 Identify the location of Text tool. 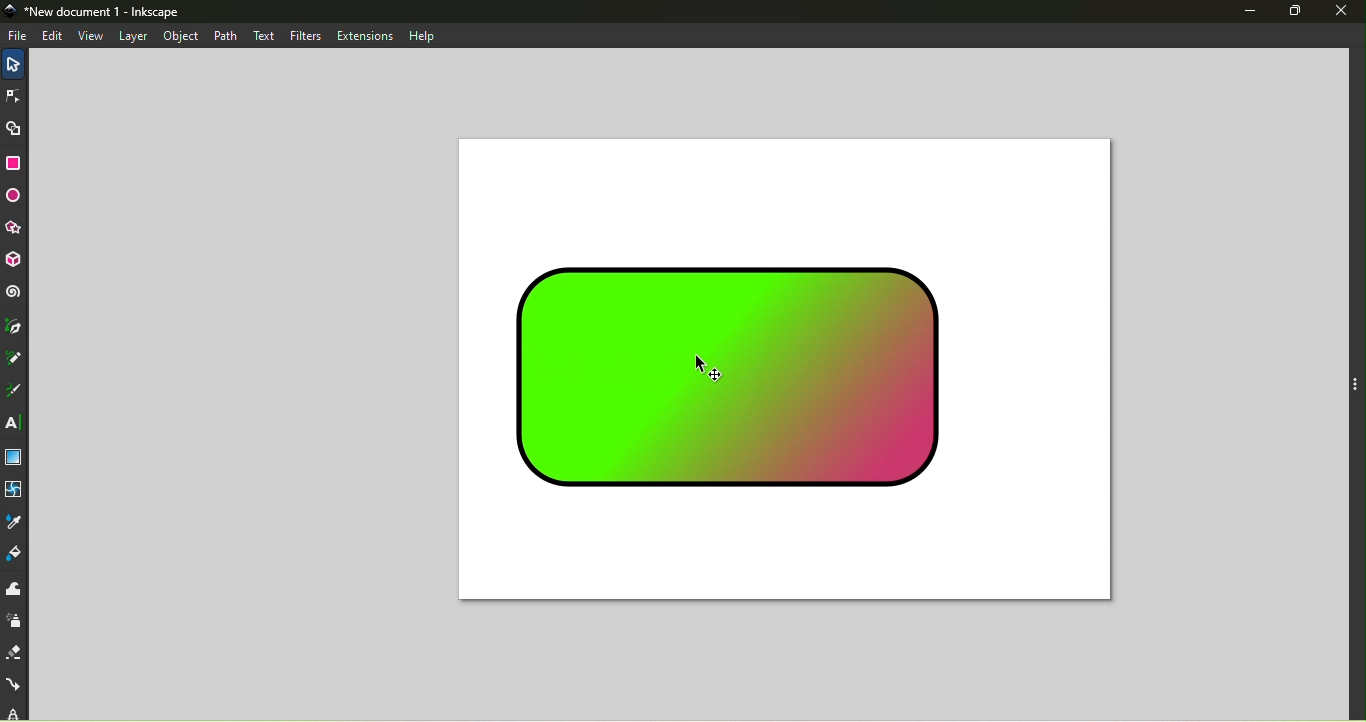
(15, 424).